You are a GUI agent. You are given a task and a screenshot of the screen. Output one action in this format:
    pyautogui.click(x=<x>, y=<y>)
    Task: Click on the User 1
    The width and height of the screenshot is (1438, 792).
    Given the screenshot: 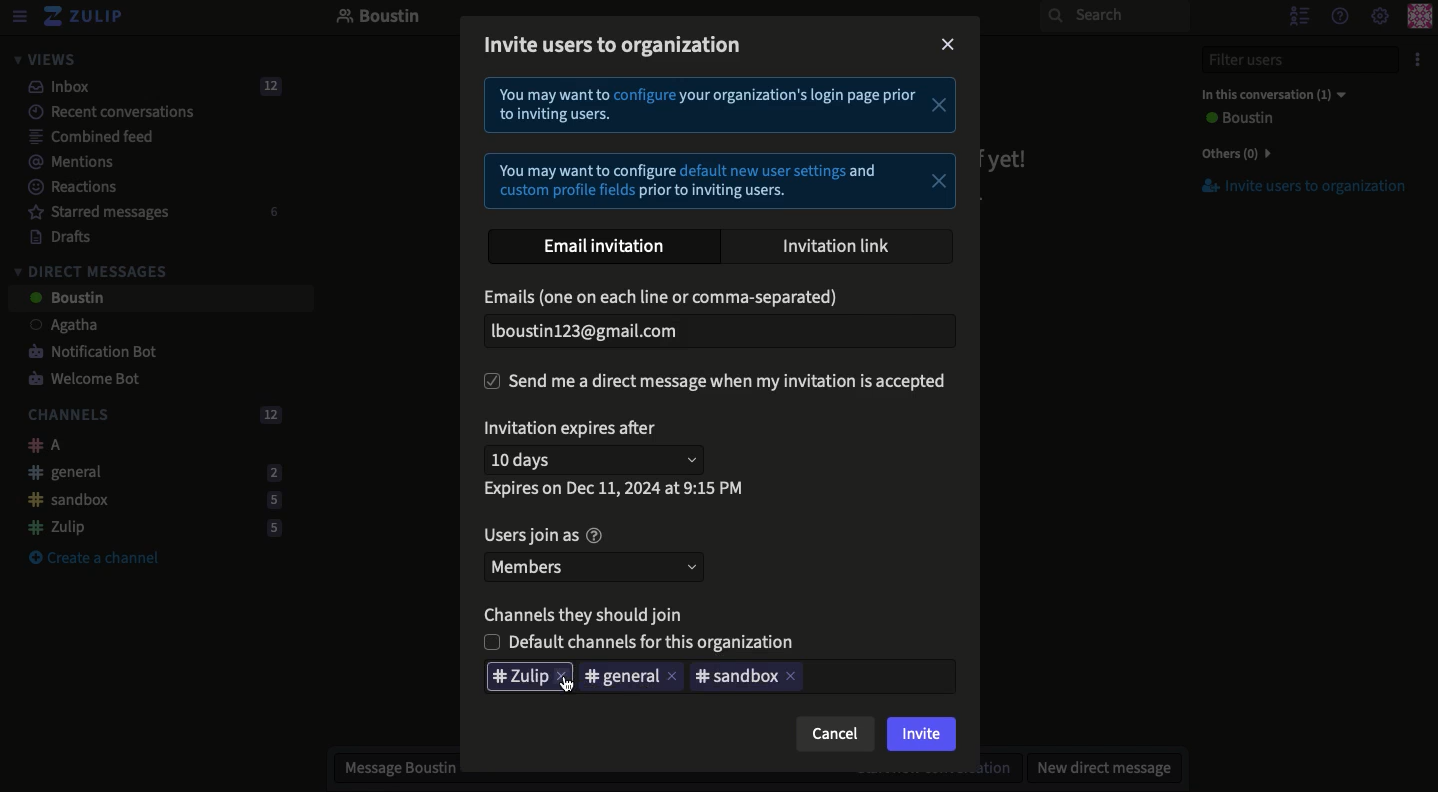 What is the action you would take?
    pyautogui.click(x=53, y=327)
    